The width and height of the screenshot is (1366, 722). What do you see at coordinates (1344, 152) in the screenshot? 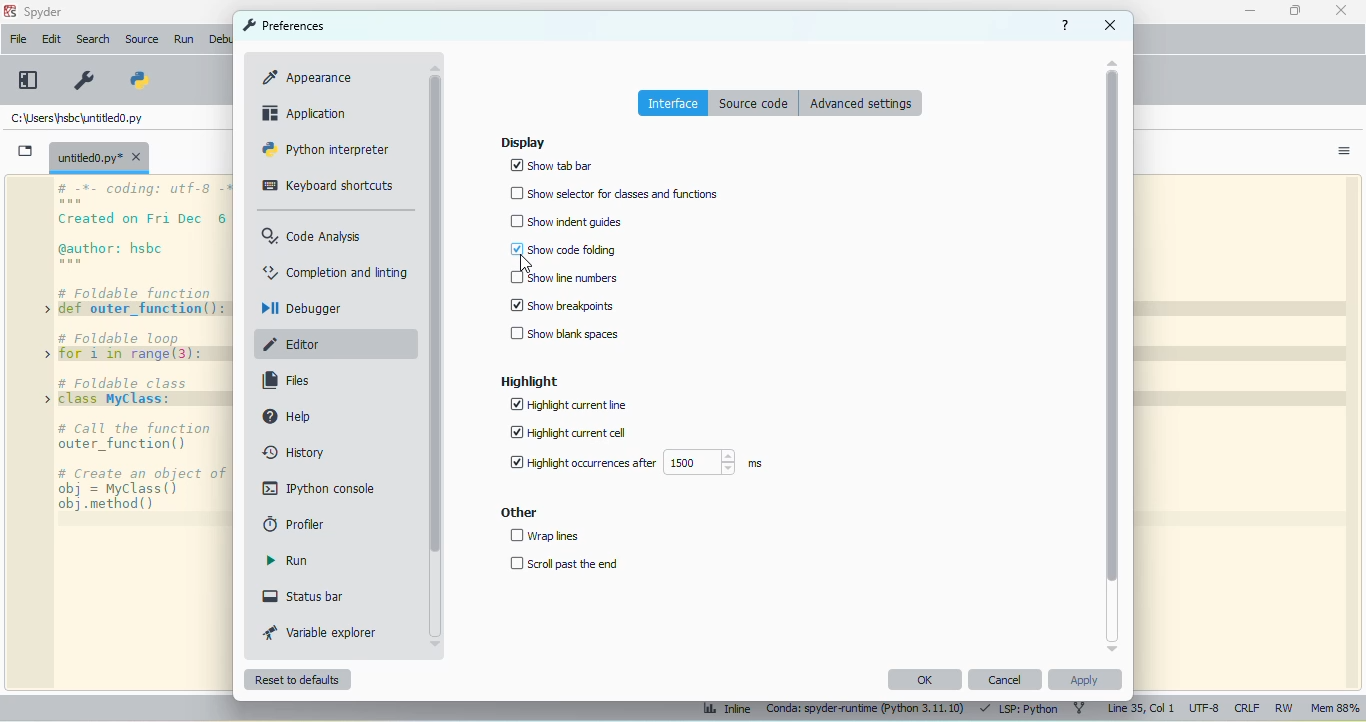
I see `options` at bounding box center [1344, 152].